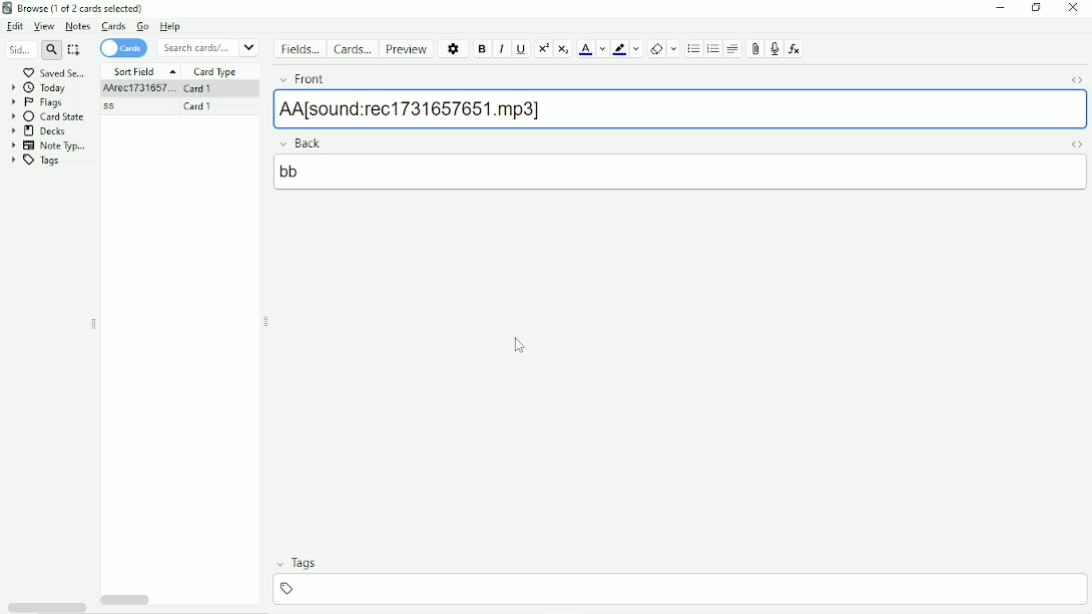  I want to click on Text Highlight color, so click(620, 49).